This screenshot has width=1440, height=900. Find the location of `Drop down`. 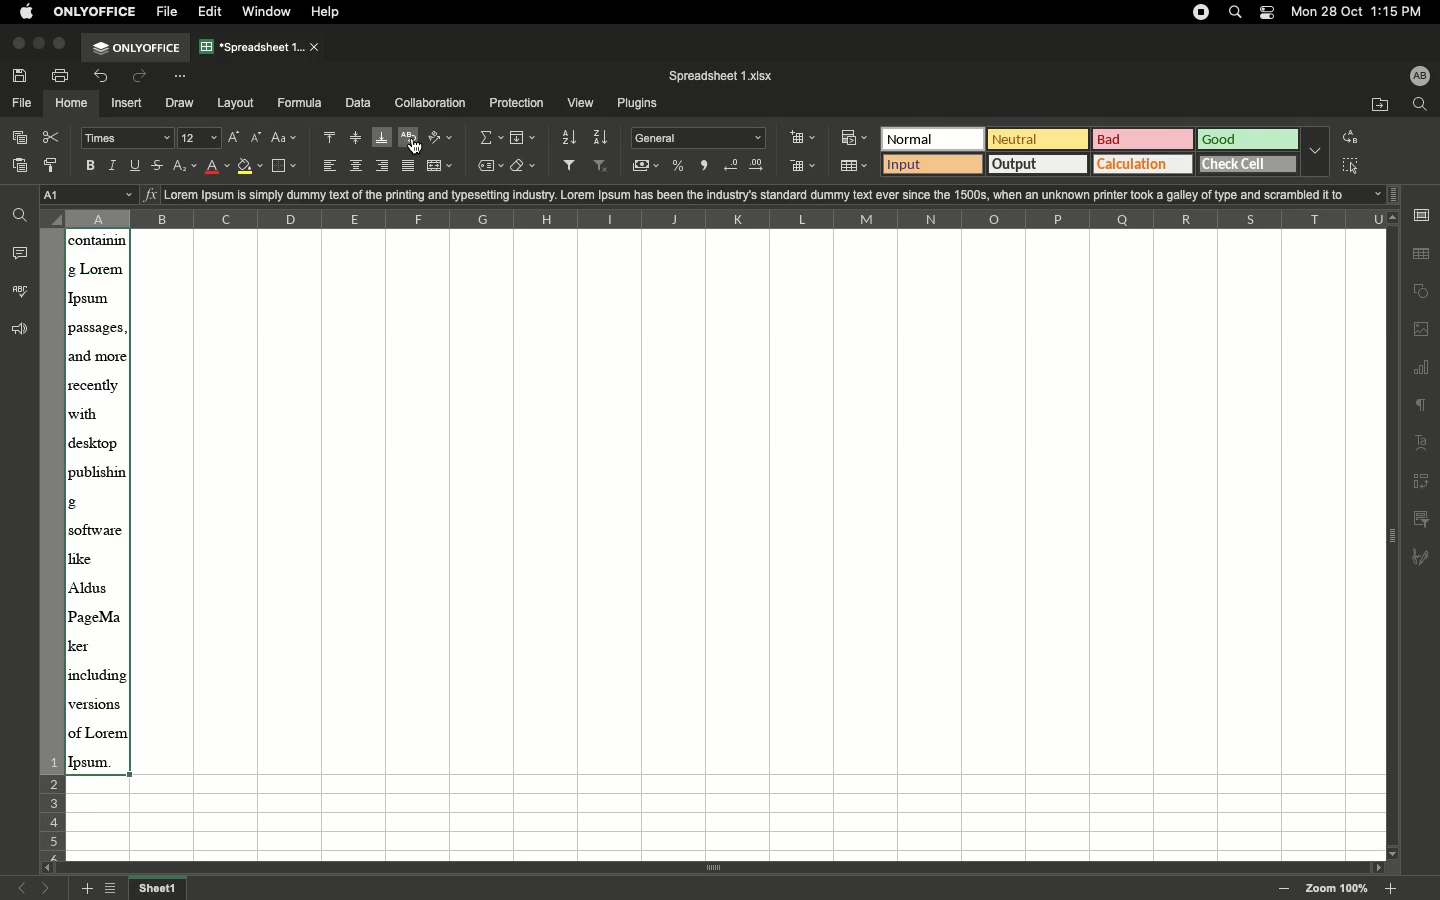

Drop down is located at coordinates (1316, 150).